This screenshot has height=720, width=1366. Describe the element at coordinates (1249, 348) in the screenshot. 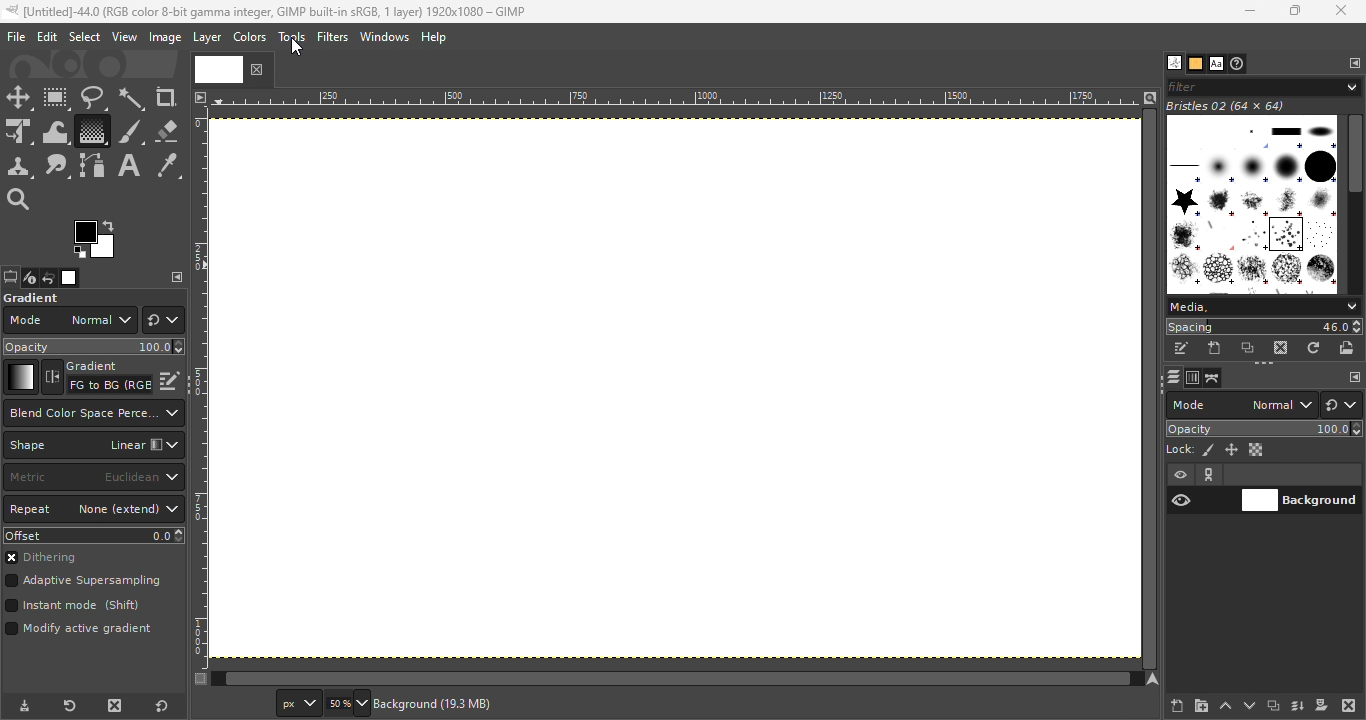

I see `Duplicate this brush` at that location.